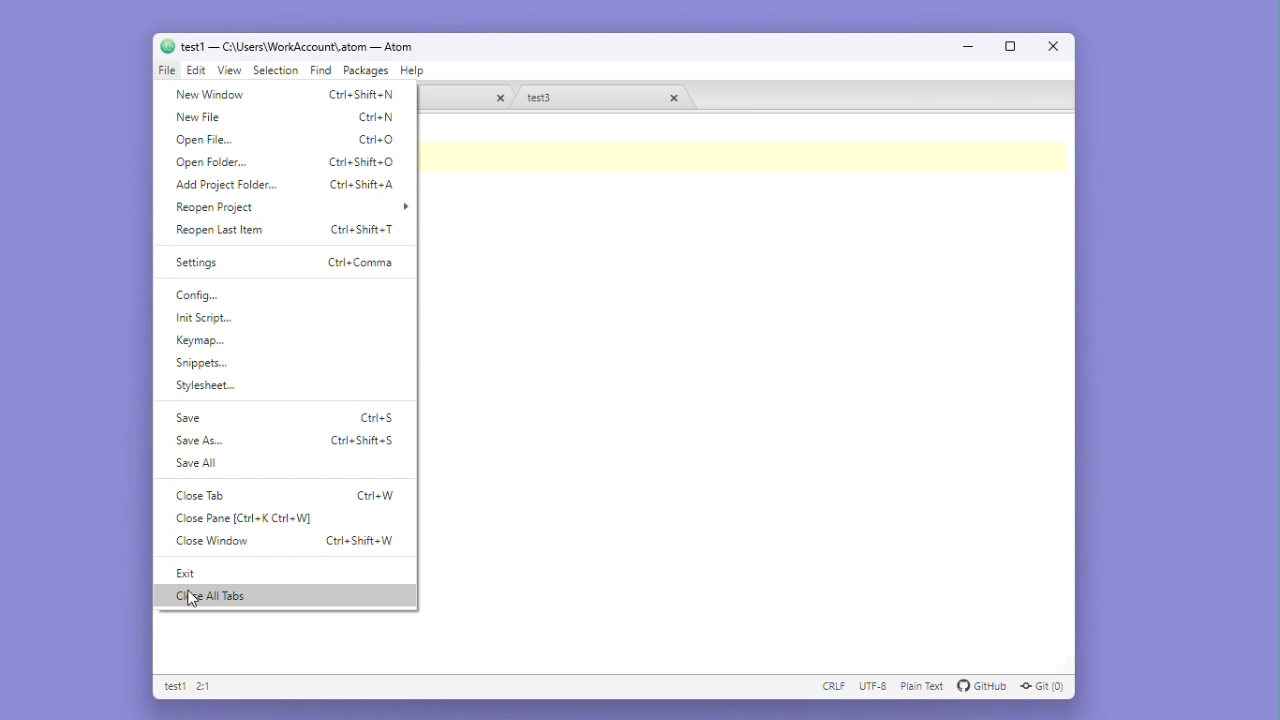 This screenshot has height=720, width=1280. What do you see at coordinates (378, 138) in the screenshot?
I see `ctrl+o` at bounding box center [378, 138].